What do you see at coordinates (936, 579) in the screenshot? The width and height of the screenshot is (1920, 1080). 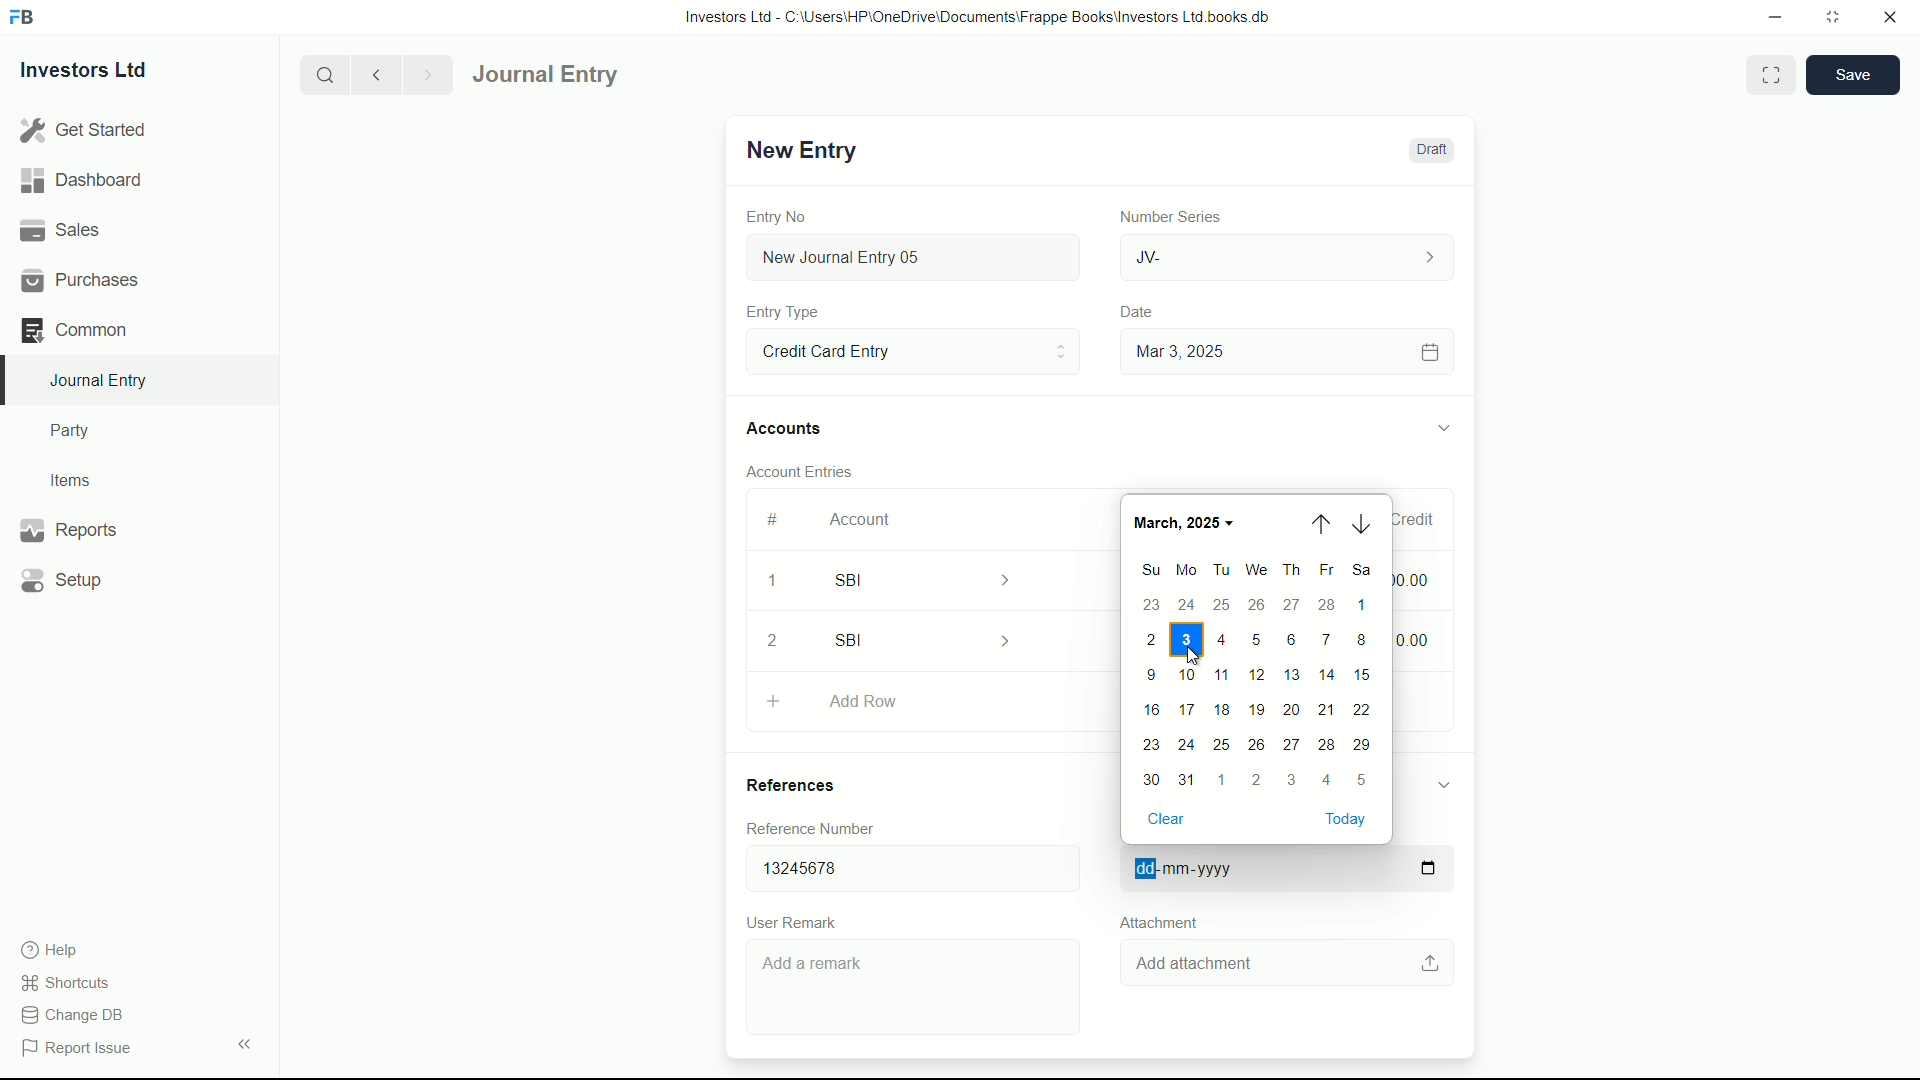 I see `SBI` at bounding box center [936, 579].